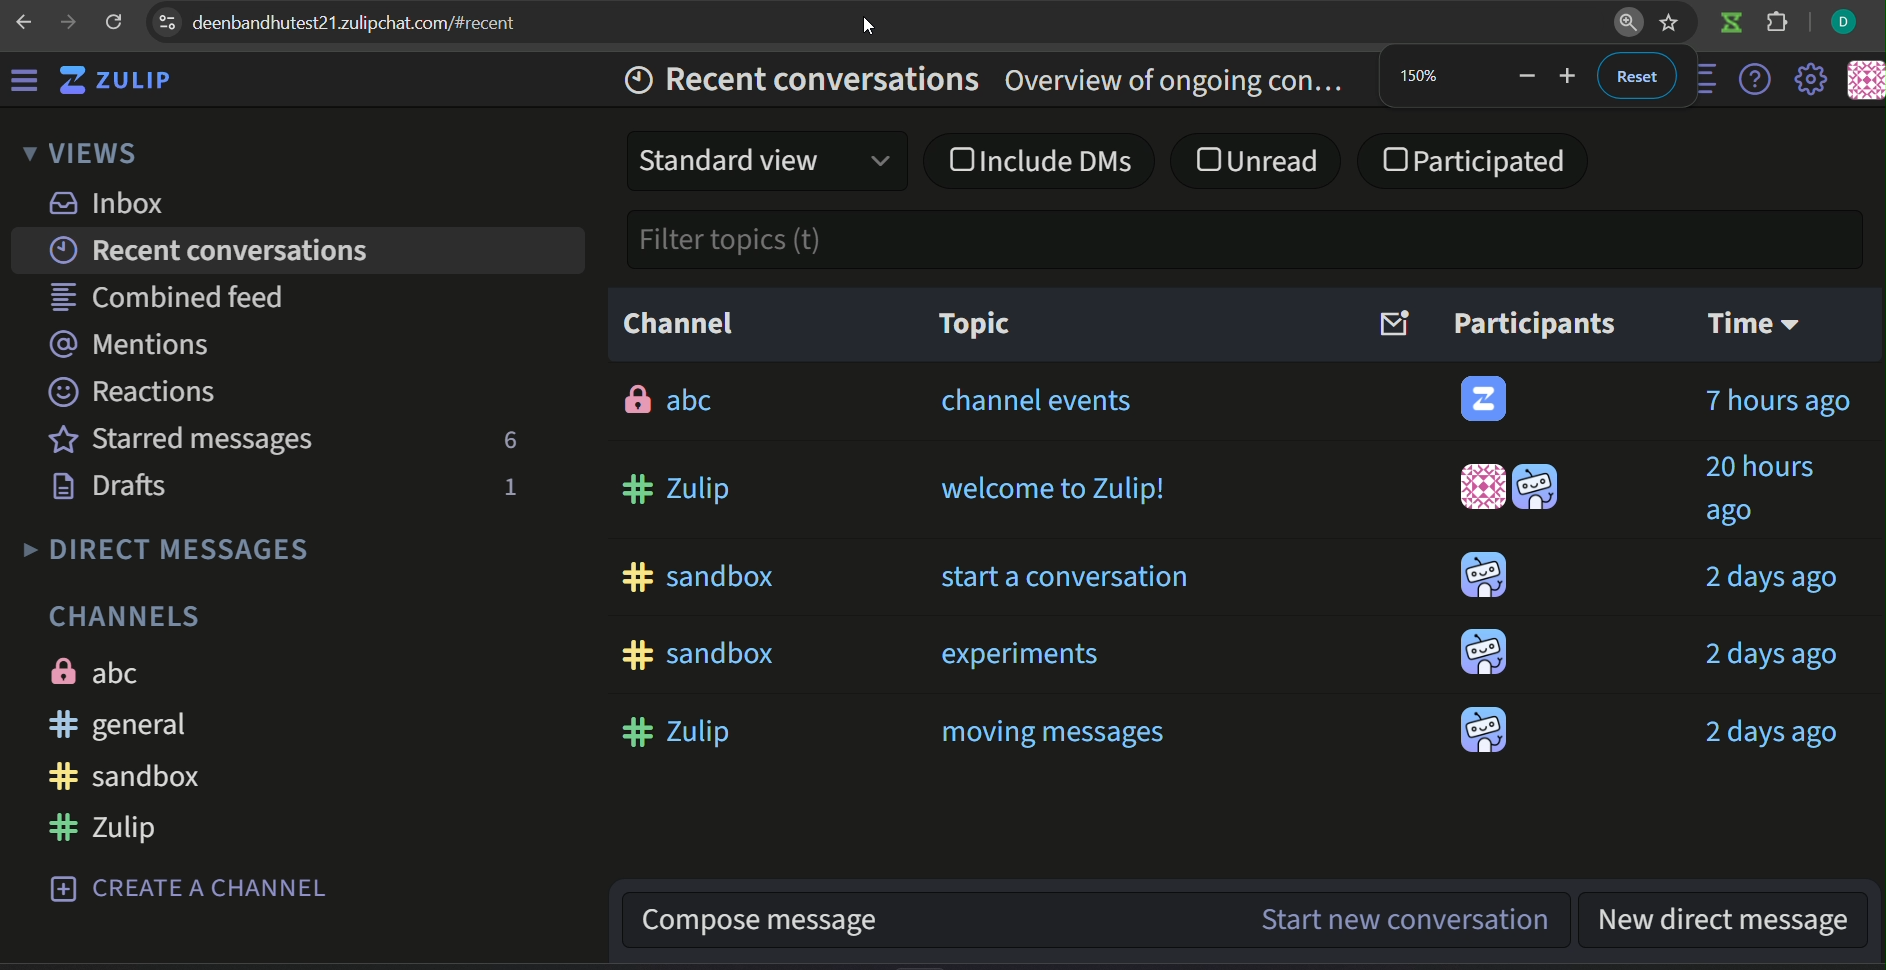  What do you see at coordinates (1536, 485) in the screenshot?
I see `icon` at bounding box center [1536, 485].